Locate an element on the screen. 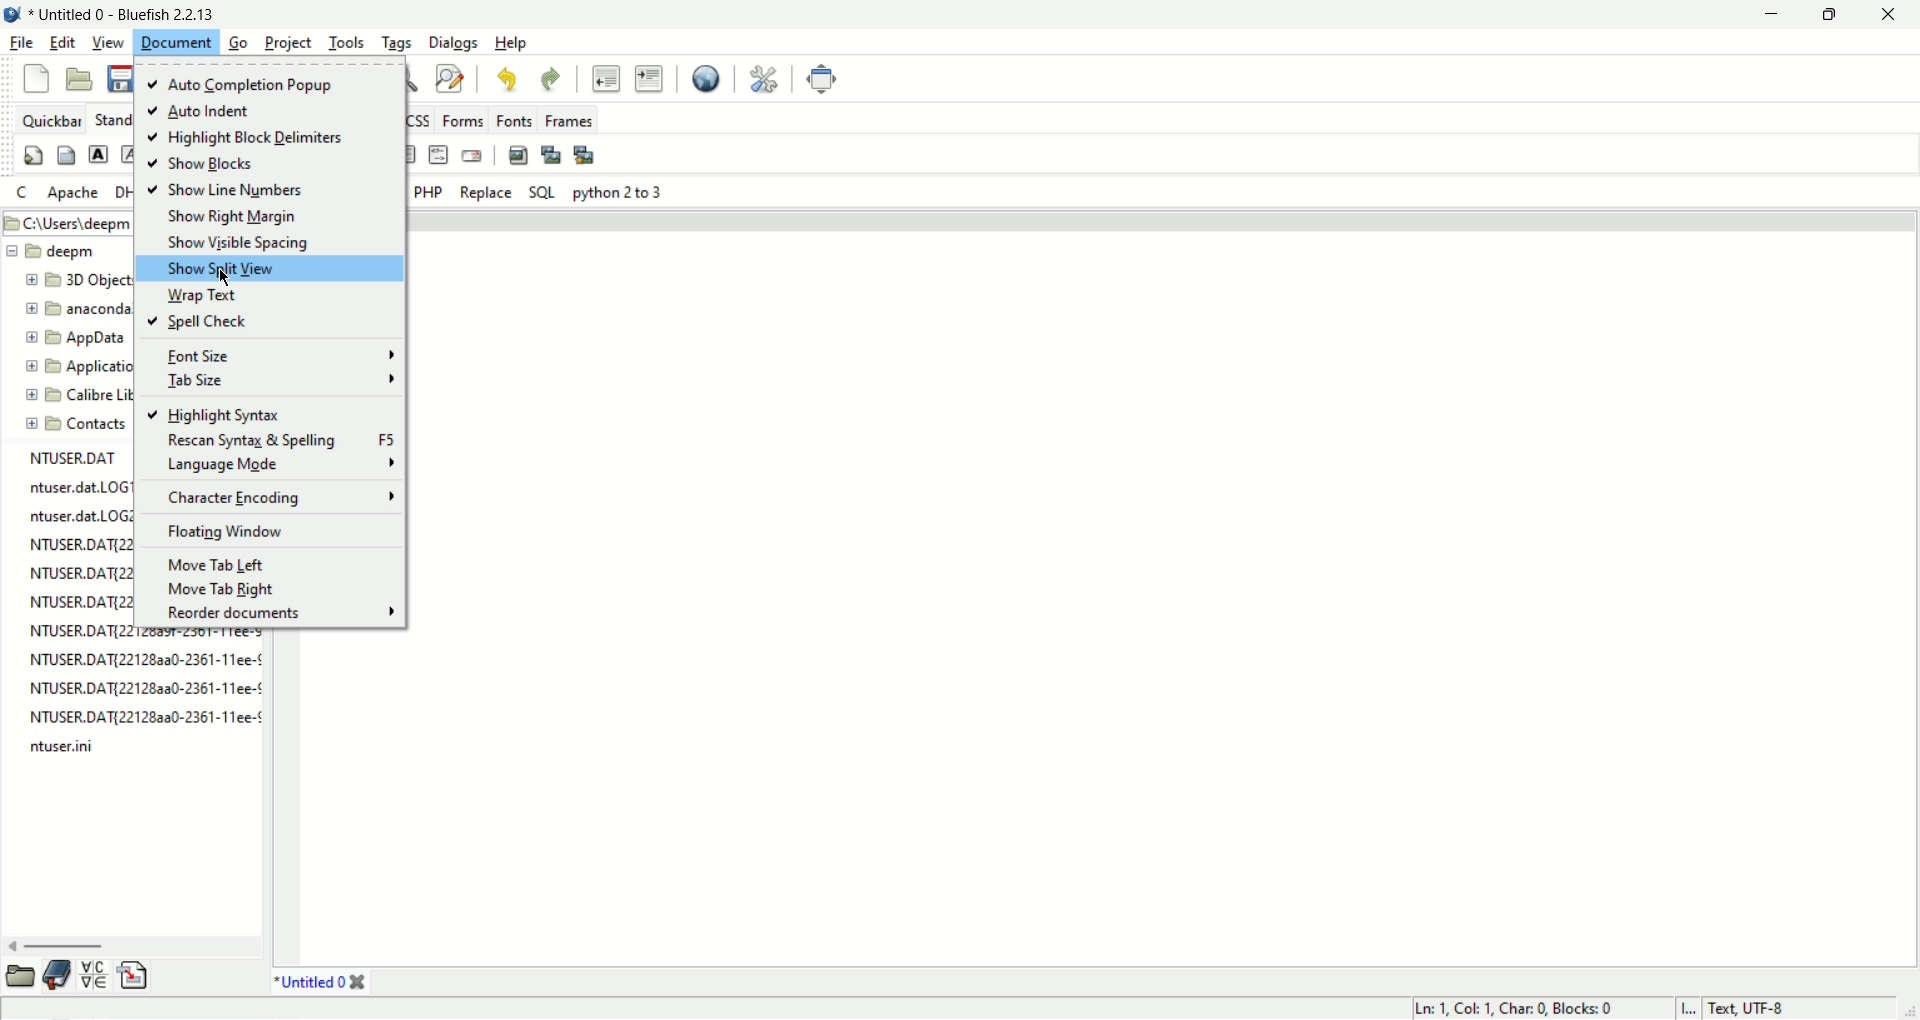  language mode is located at coordinates (277, 465).